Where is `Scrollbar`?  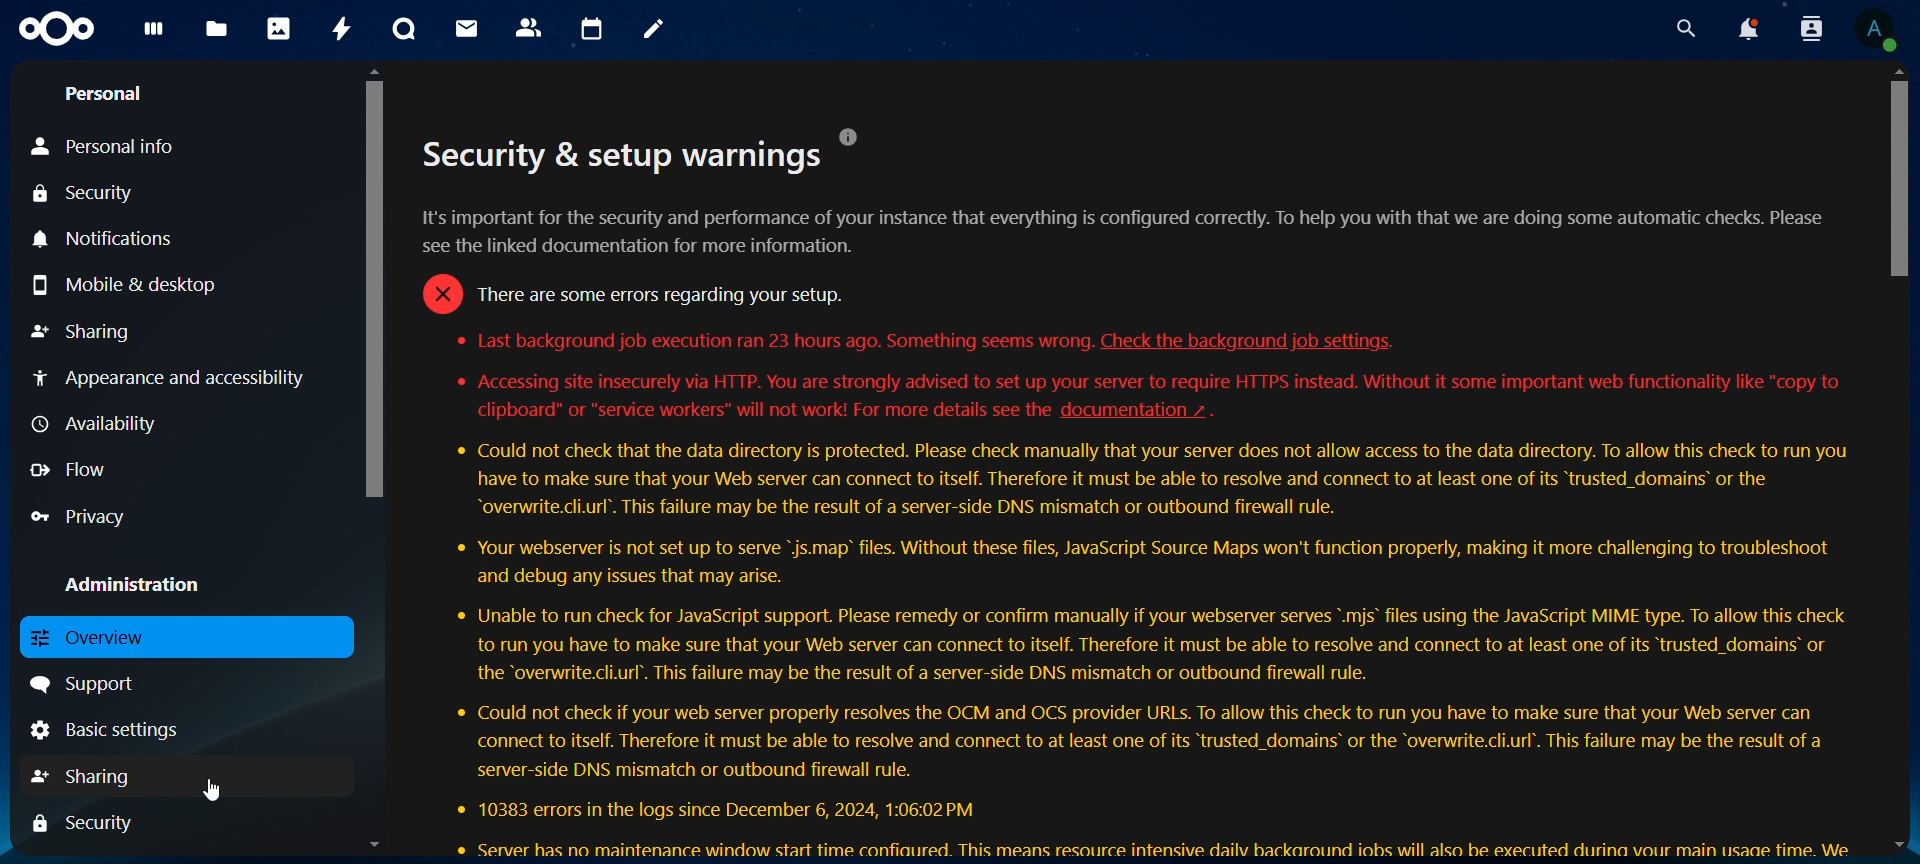
Scrollbar is located at coordinates (374, 459).